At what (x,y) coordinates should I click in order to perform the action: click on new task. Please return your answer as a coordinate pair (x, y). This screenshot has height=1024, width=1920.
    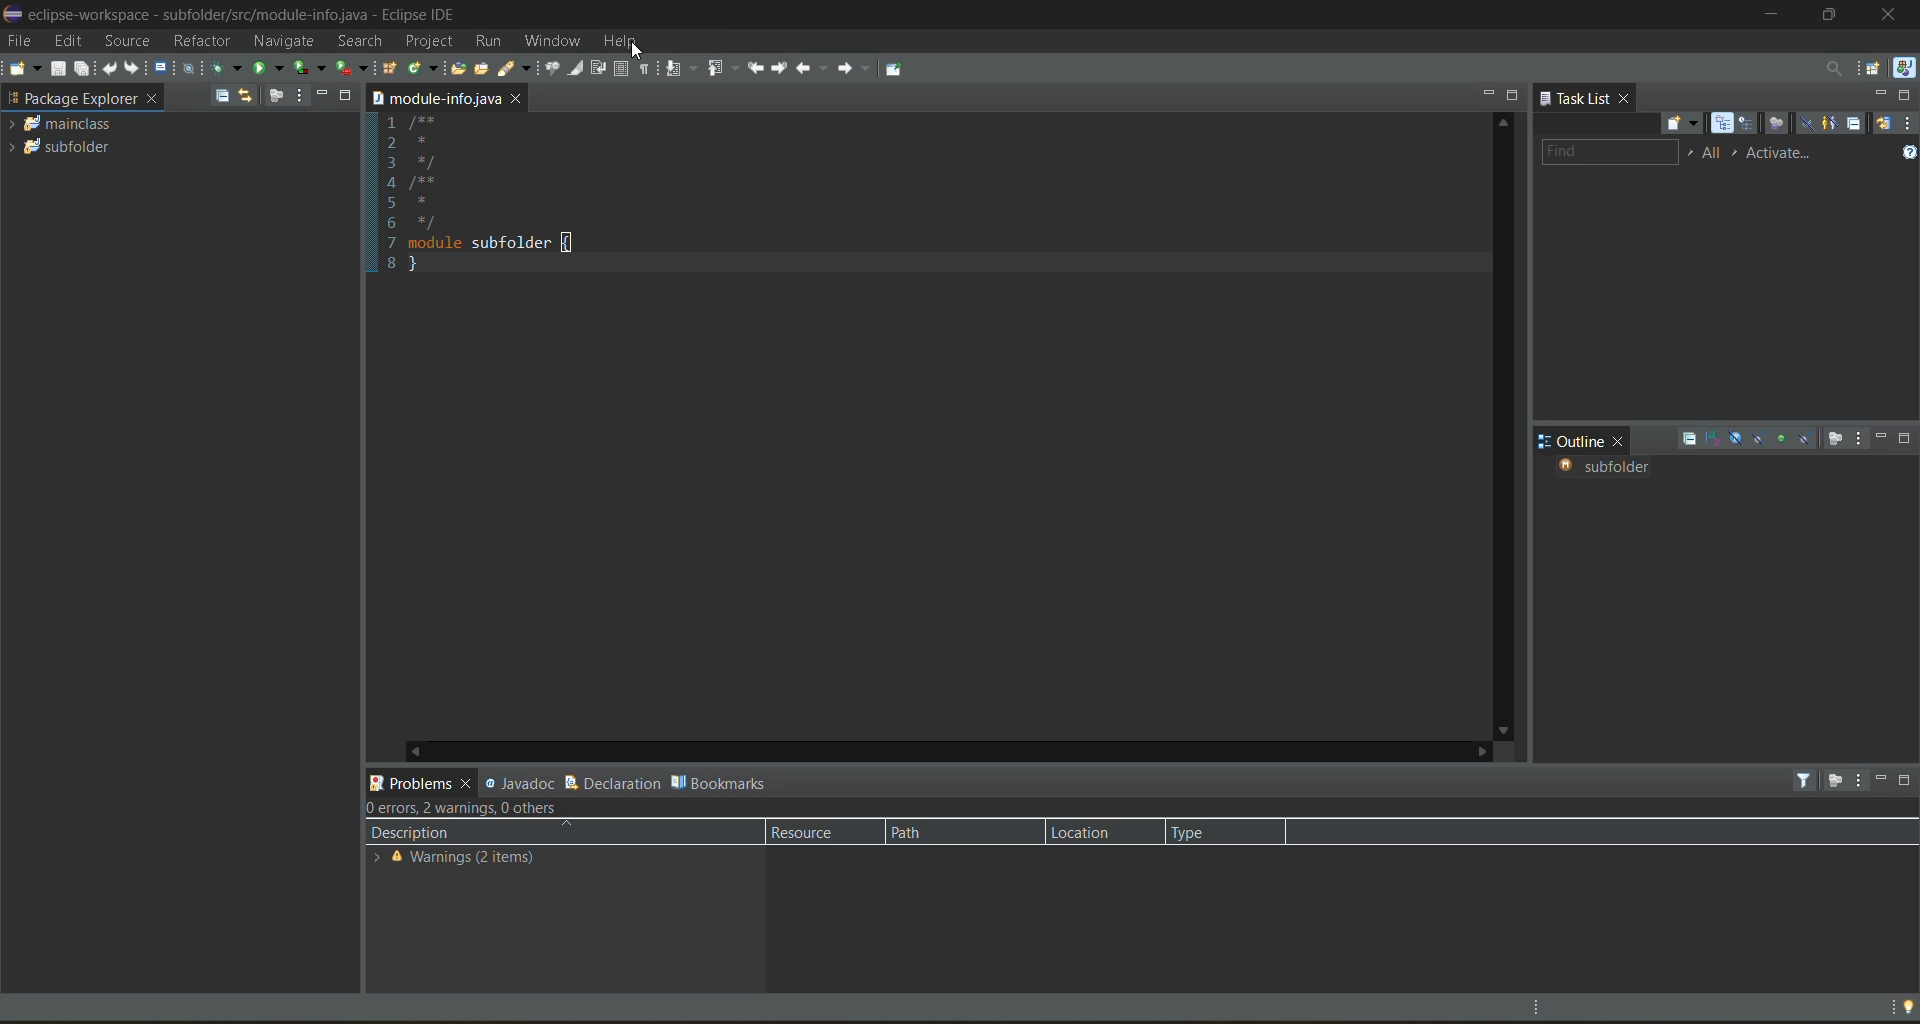
    Looking at the image, I should click on (1683, 121).